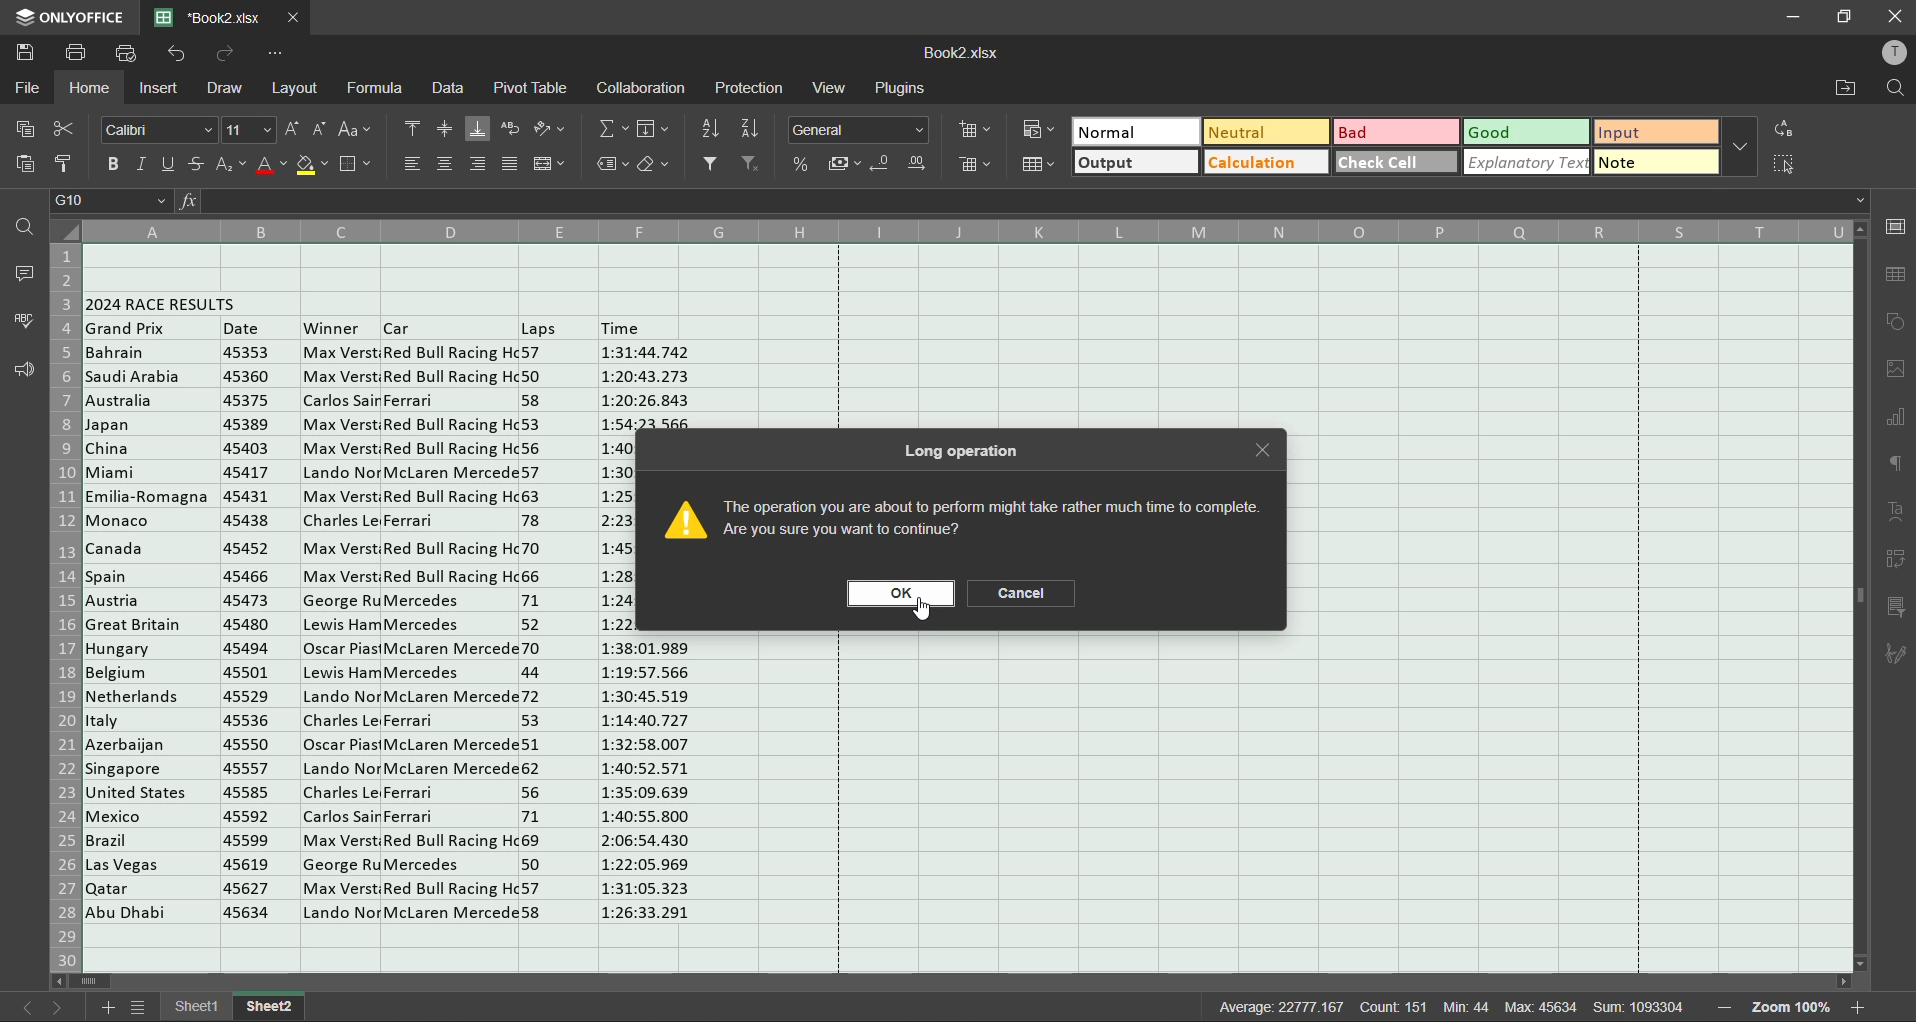  What do you see at coordinates (115, 164) in the screenshot?
I see `bold` at bounding box center [115, 164].